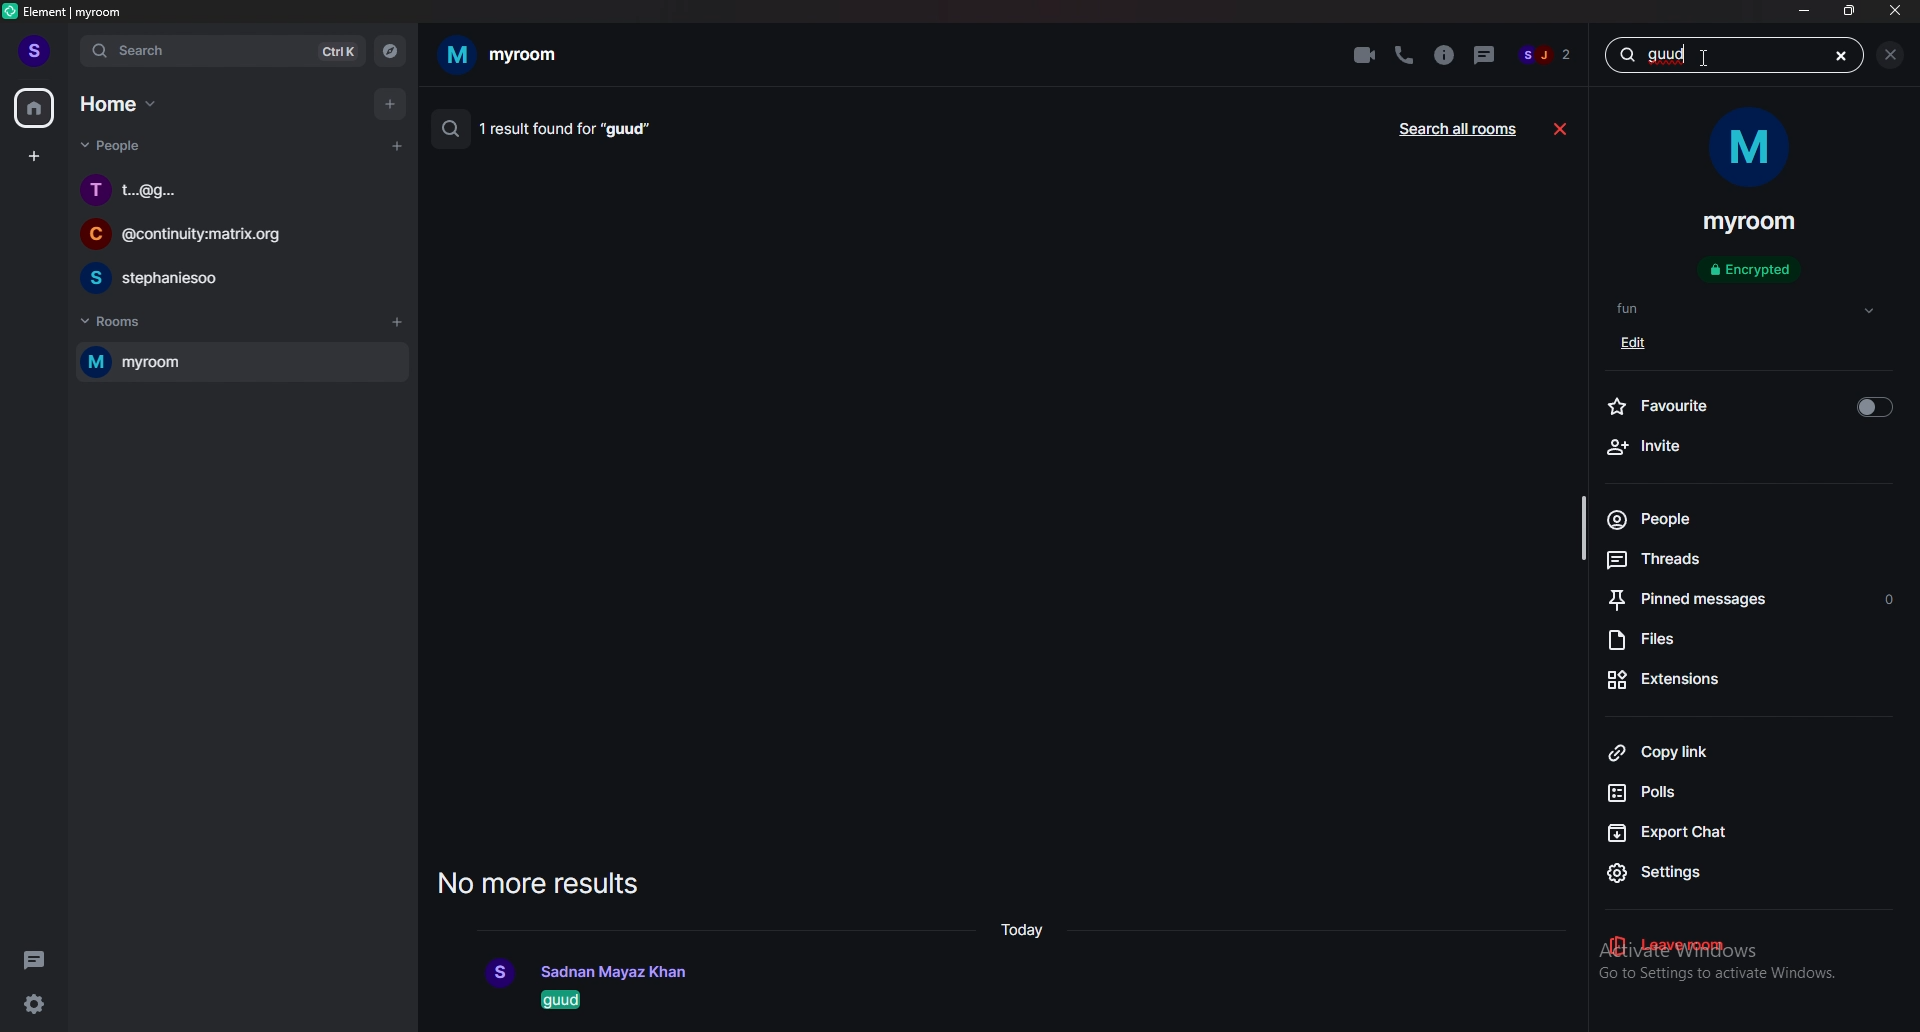 This screenshot has width=1920, height=1032. What do you see at coordinates (40, 1006) in the screenshot?
I see `settings` at bounding box center [40, 1006].